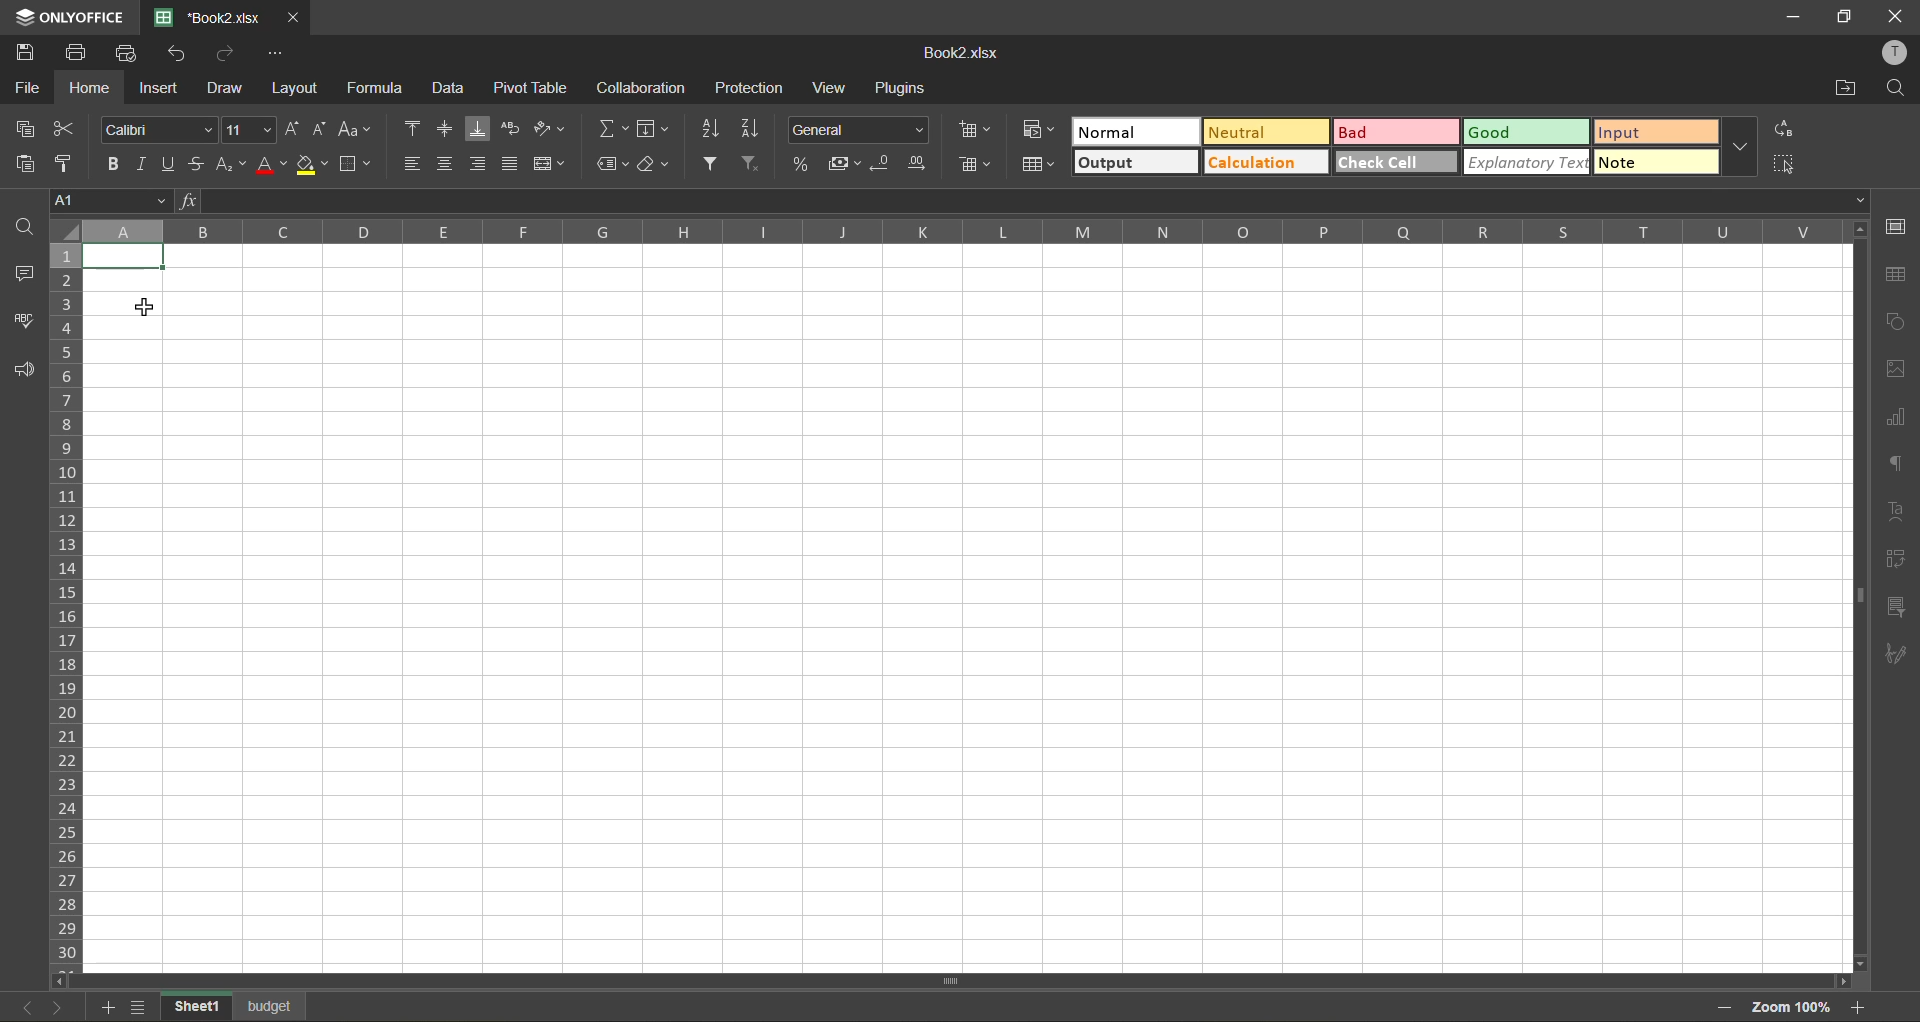 The image size is (1920, 1022). Describe the element at coordinates (1844, 17) in the screenshot. I see `maximize` at that location.